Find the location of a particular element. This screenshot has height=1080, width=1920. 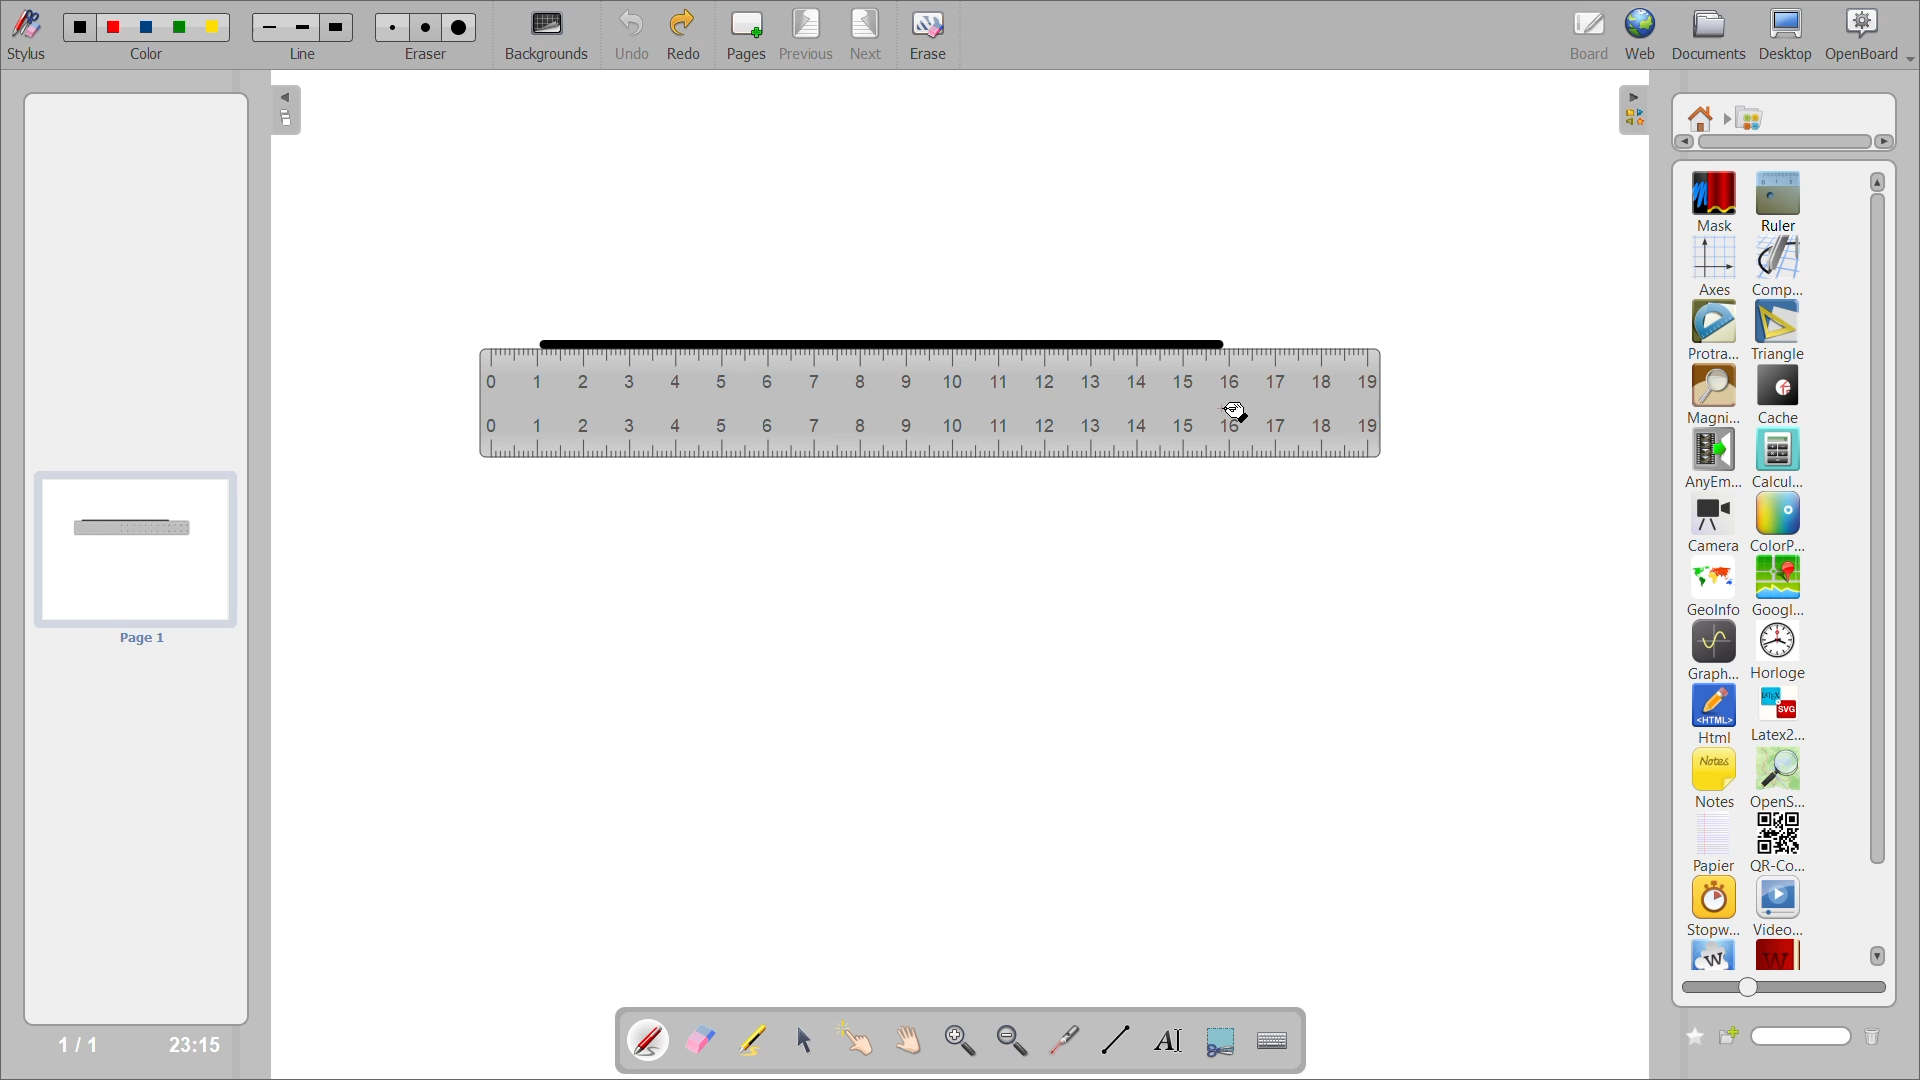

anyembed is located at coordinates (1715, 459).